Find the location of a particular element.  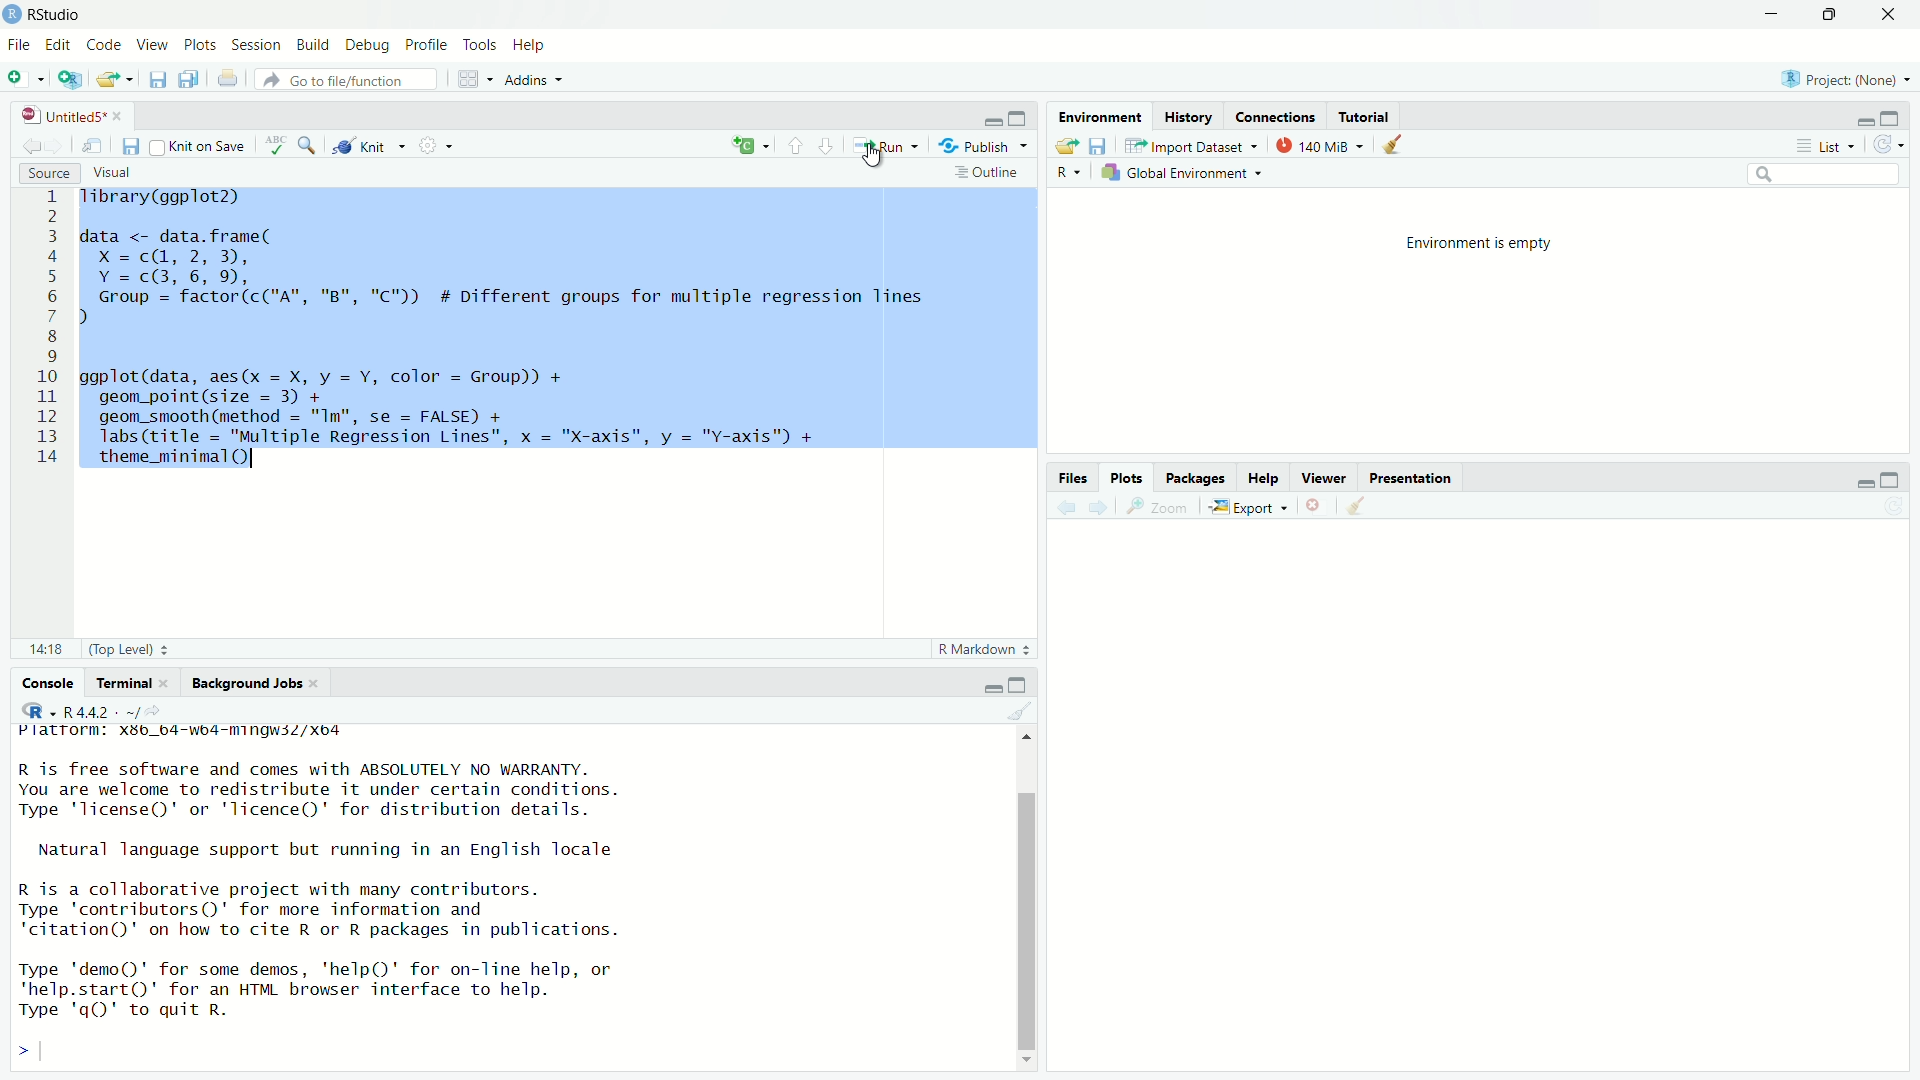

View is located at coordinates (152, 46).